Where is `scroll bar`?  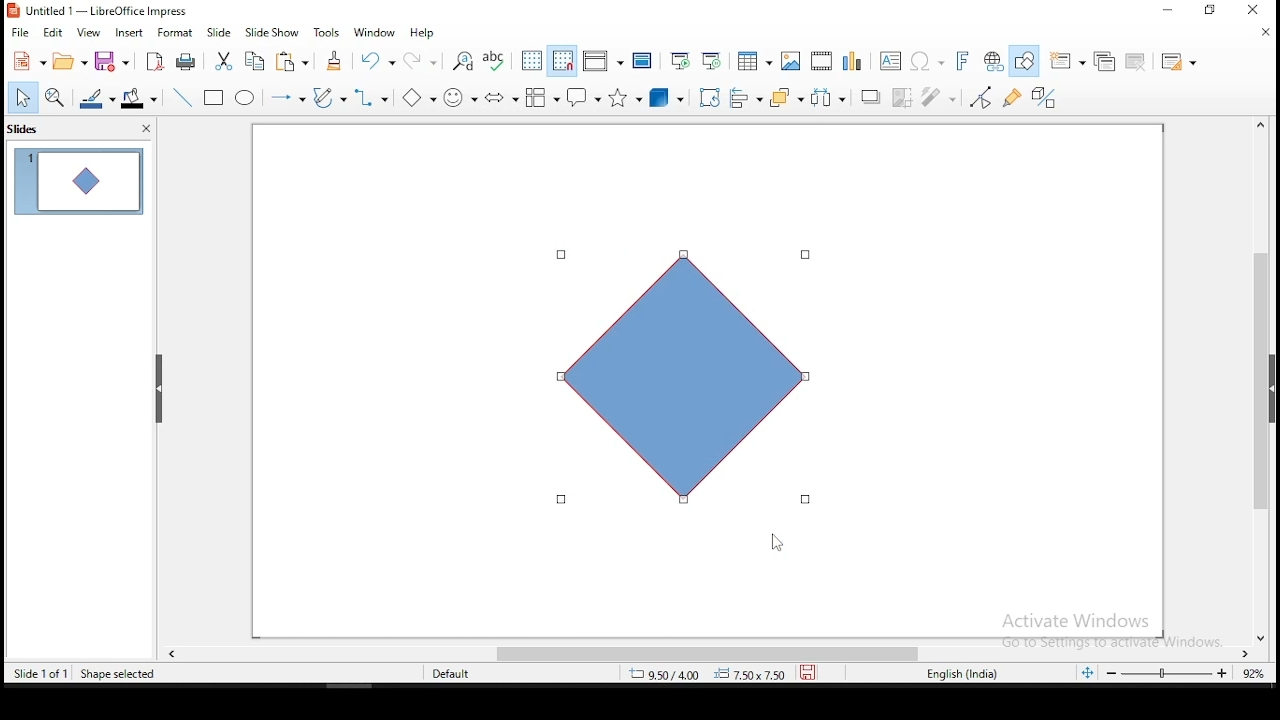 scroll bar is located at coordinates (1260, 388).